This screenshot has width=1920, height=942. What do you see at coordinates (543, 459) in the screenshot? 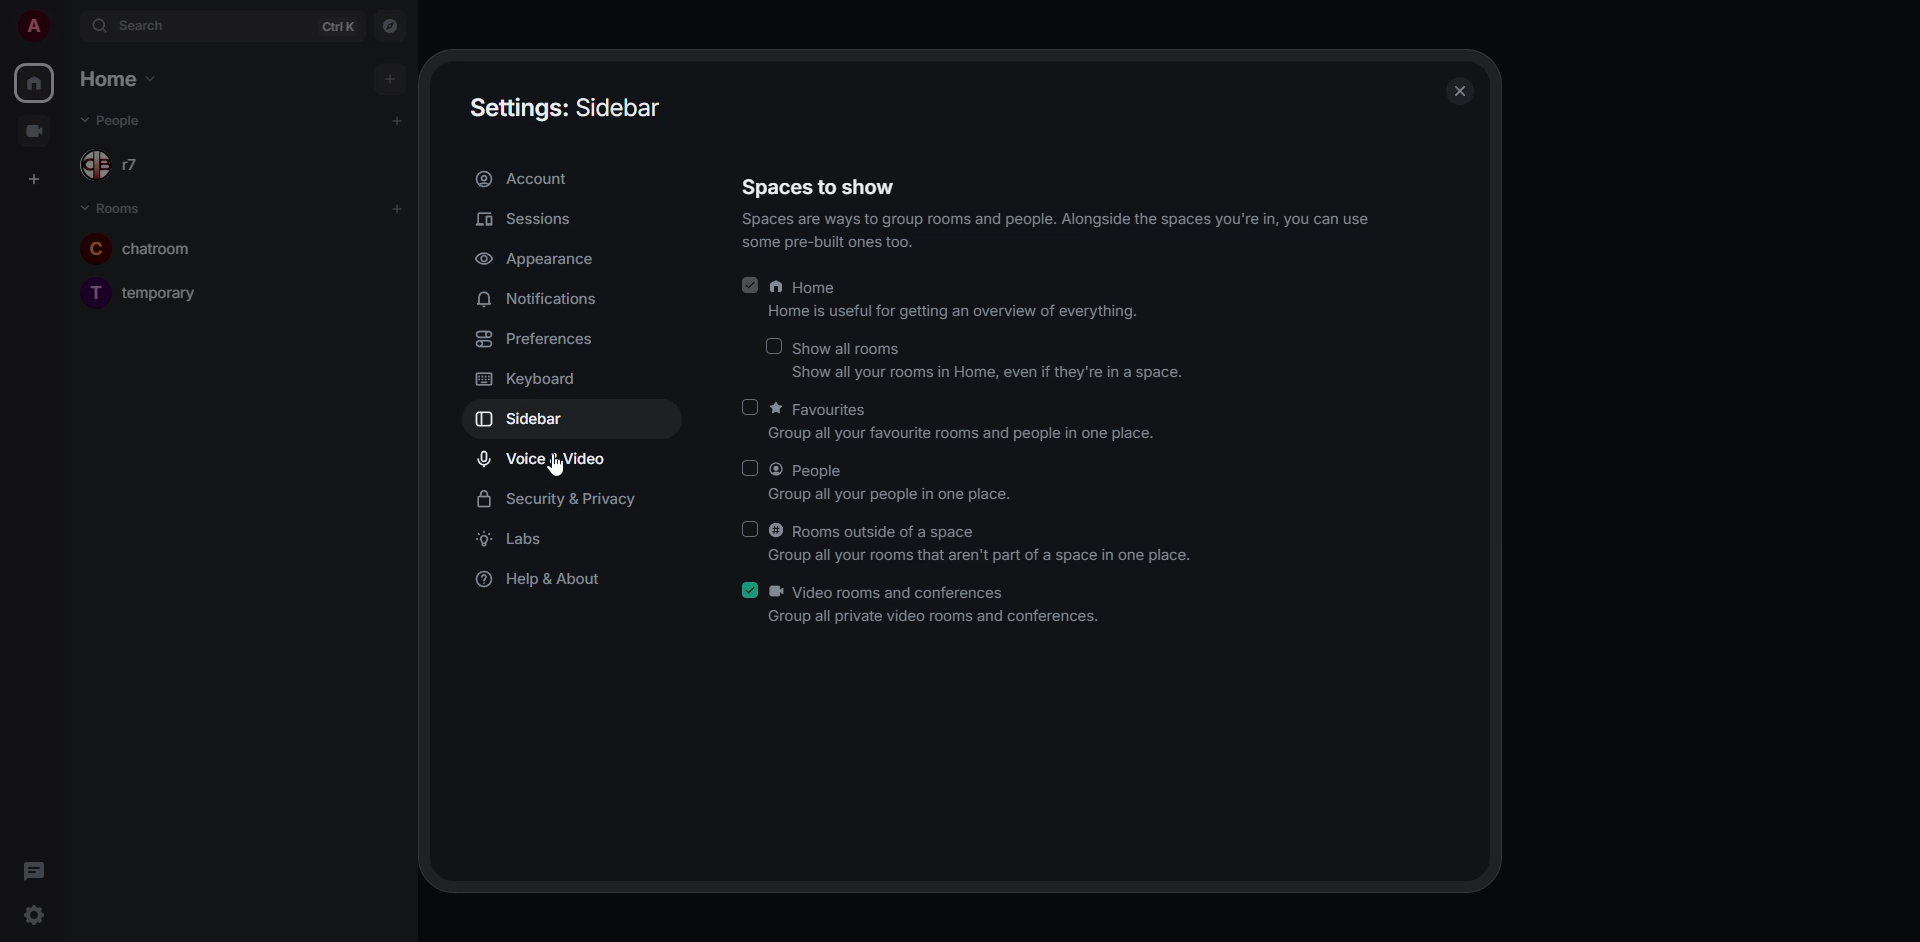
I see `voice & video` at bounding box center [543, 459].